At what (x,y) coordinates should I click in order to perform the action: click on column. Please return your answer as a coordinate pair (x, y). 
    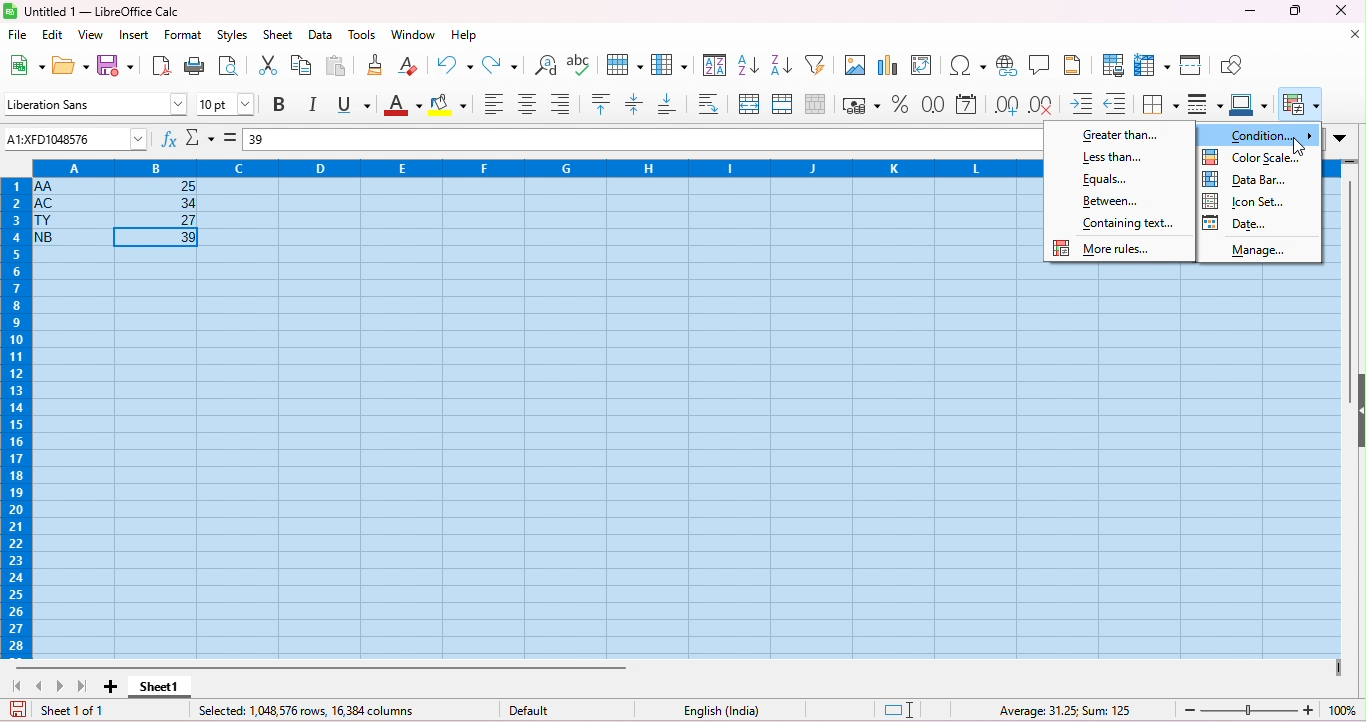
    Looking at the image, I should click on (669, 64).